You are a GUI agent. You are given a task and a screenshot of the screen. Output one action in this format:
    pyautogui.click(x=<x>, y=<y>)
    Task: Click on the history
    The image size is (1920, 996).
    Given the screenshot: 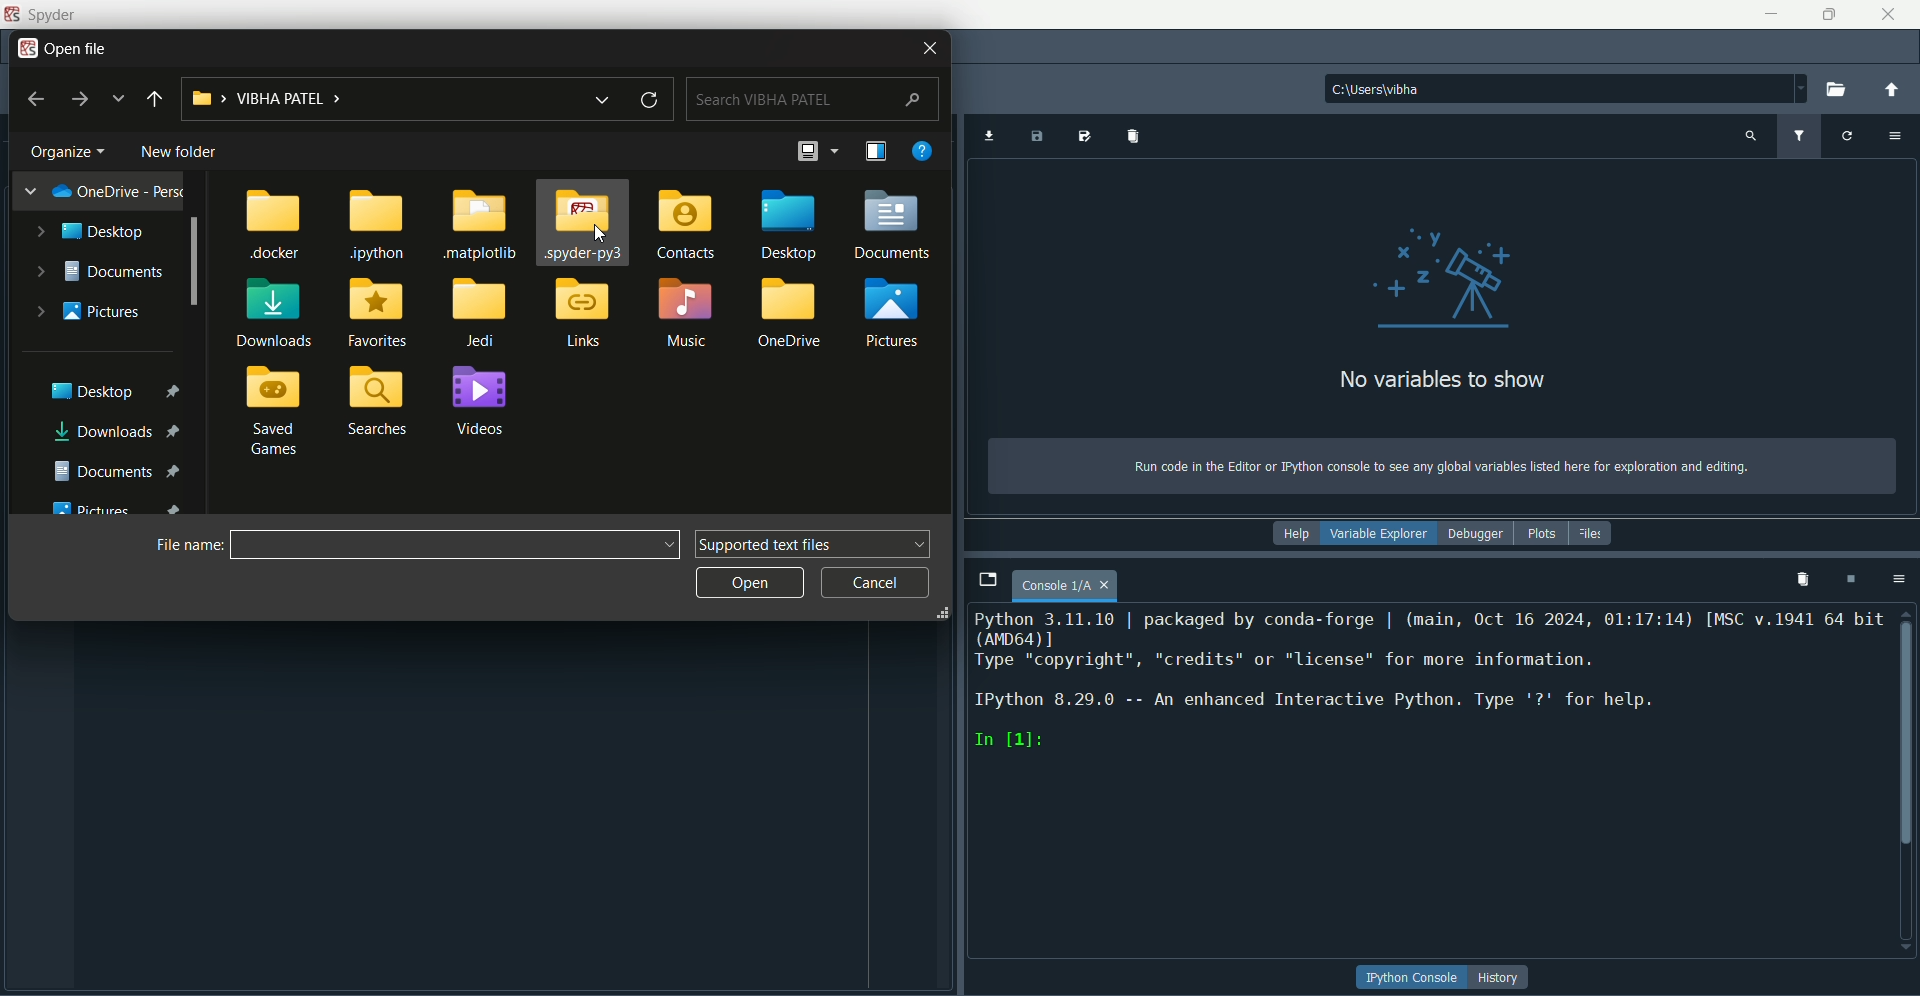 What is the action you would take?
    pyautogui.click(x=1503, y=978)
    